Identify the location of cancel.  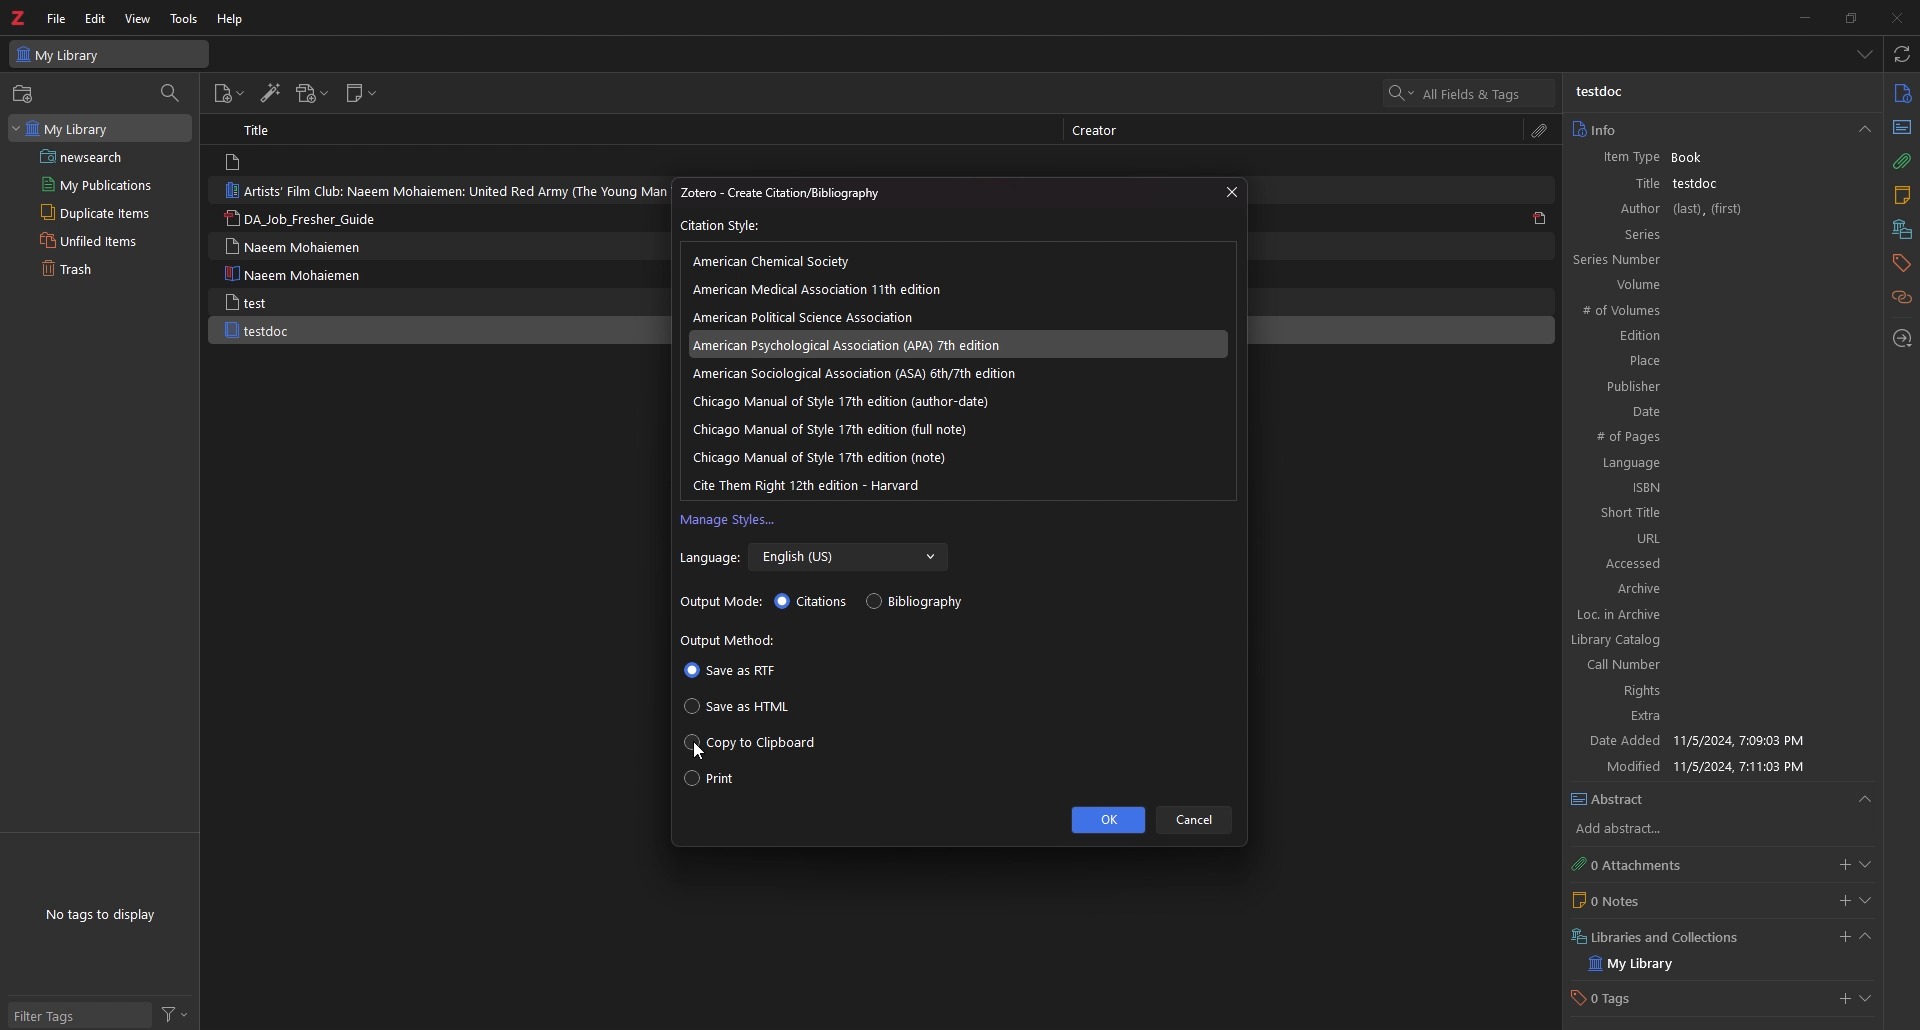
(1196, 820).